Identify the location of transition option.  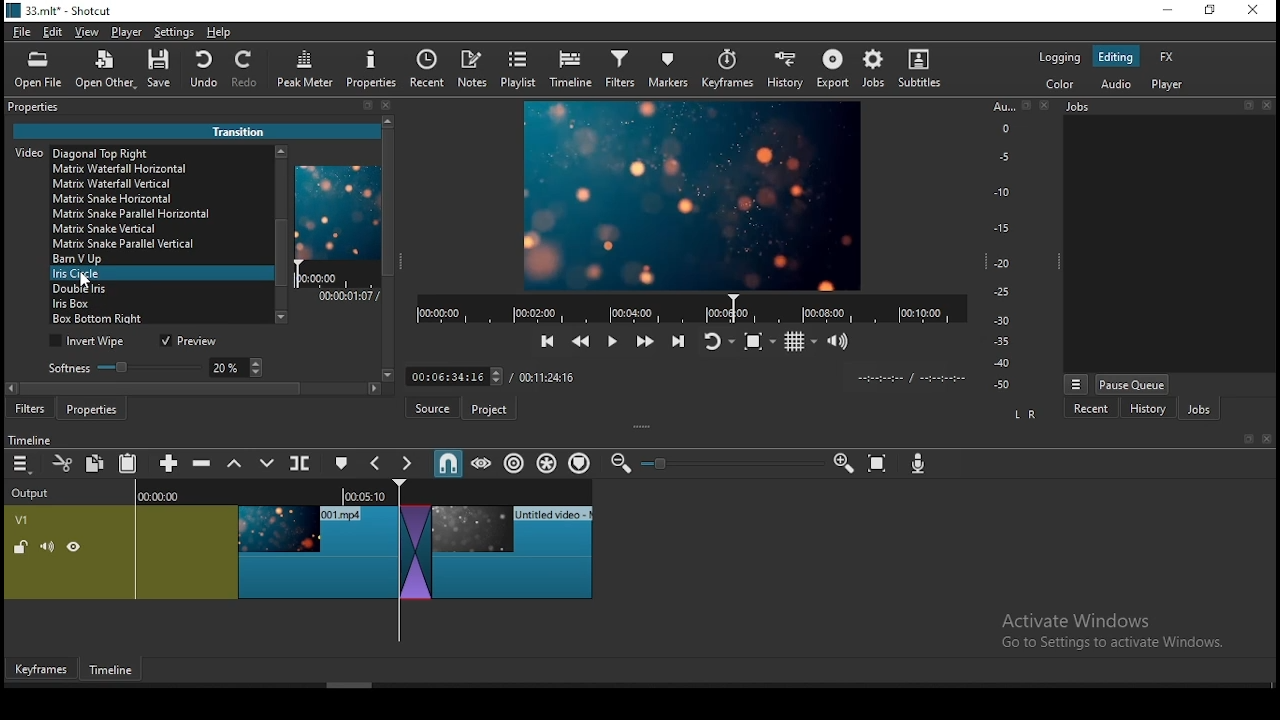
(159, 214).